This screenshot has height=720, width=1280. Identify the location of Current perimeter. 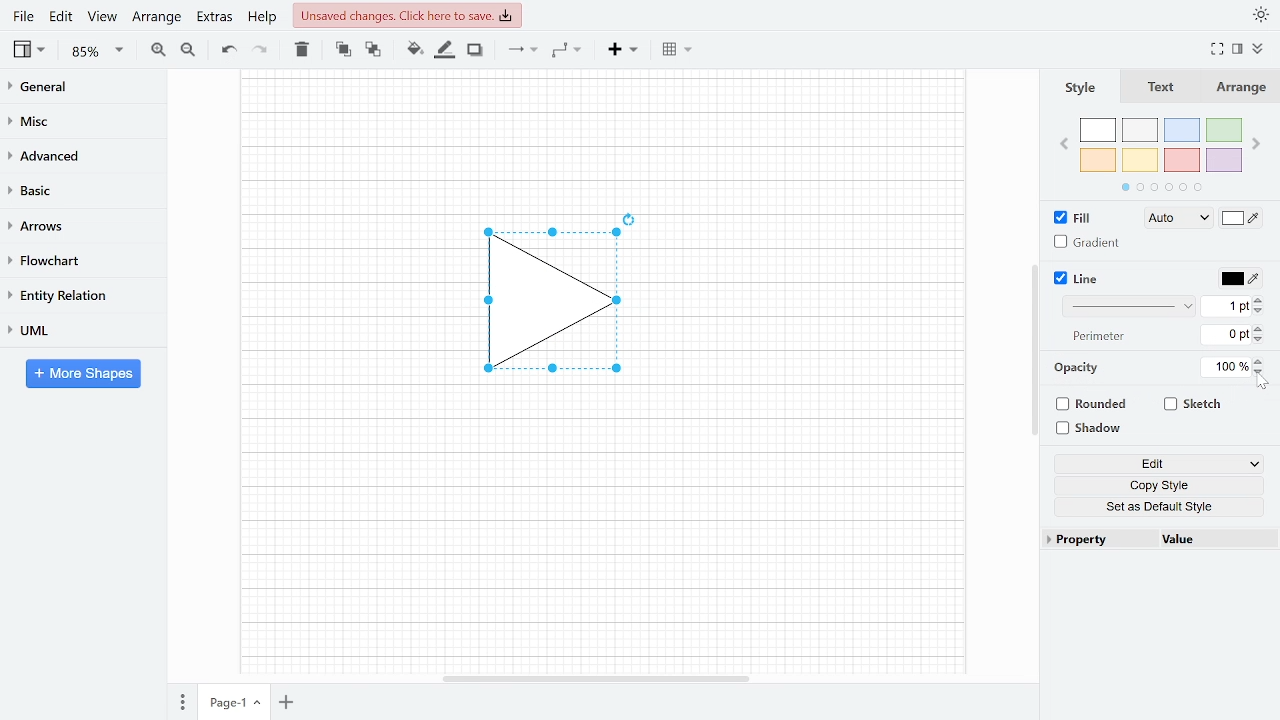
(1226, 337).